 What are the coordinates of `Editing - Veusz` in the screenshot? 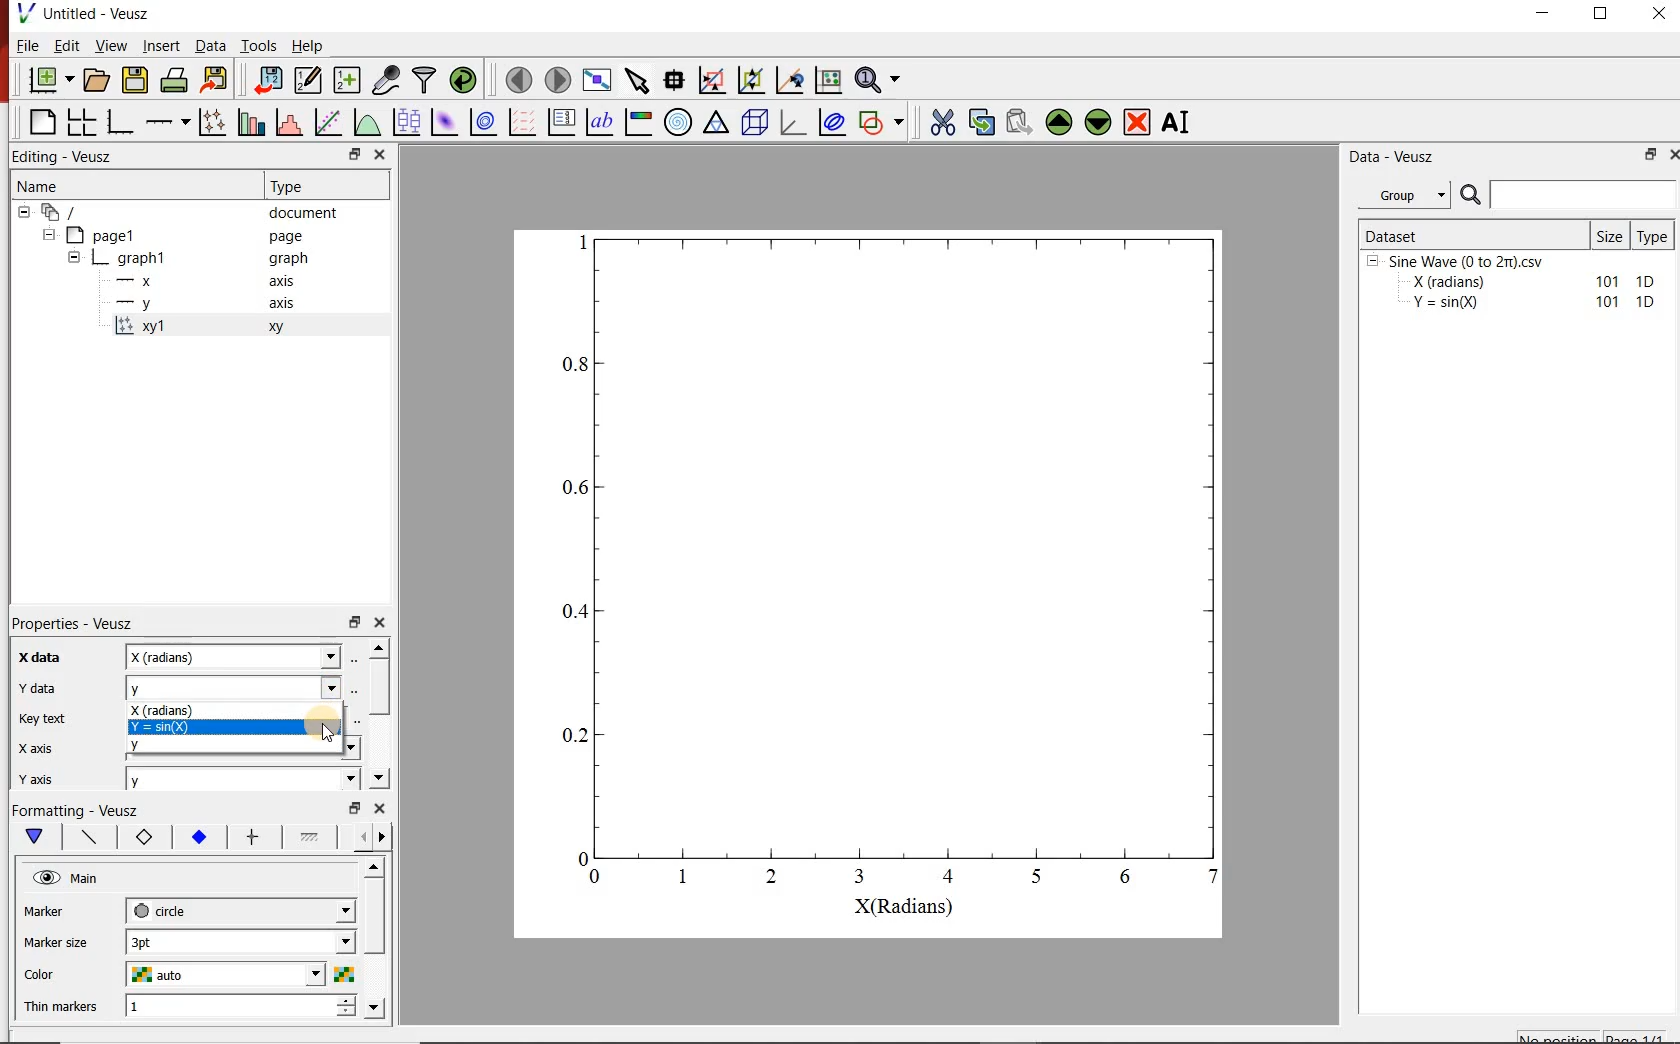 It's located at (66, 157).